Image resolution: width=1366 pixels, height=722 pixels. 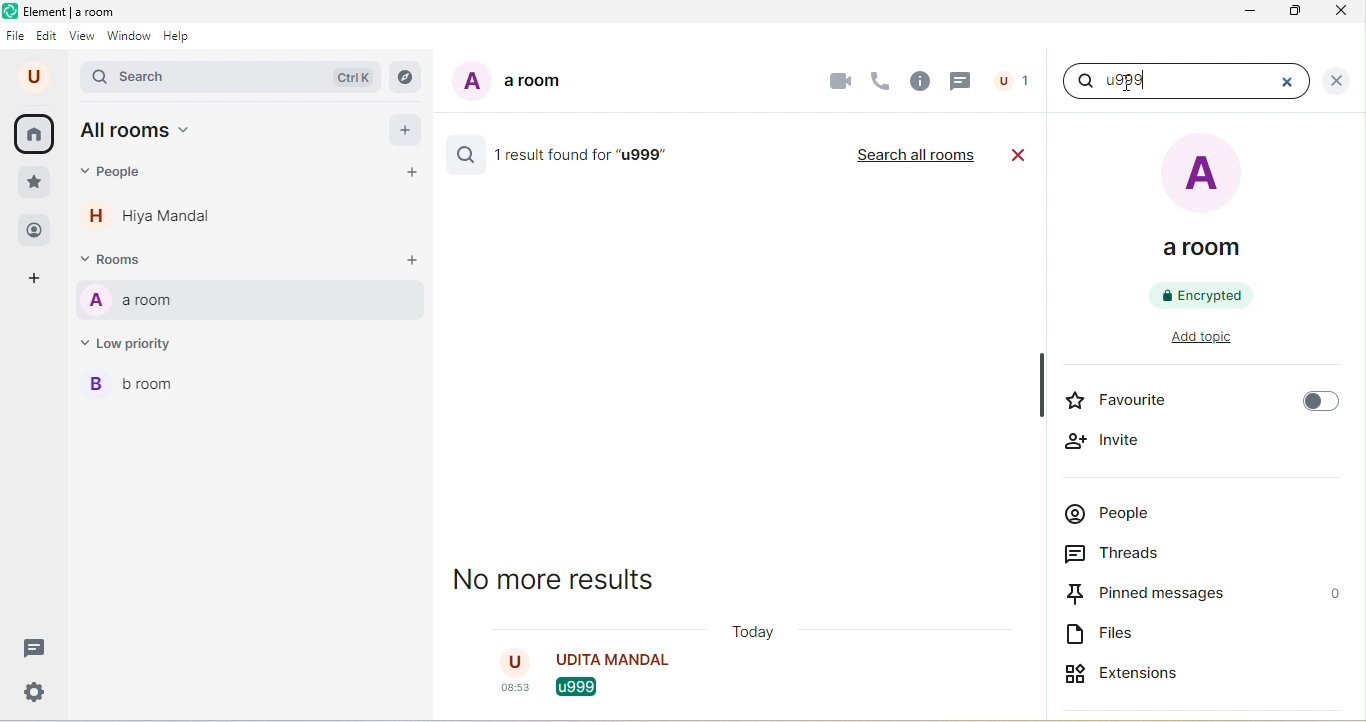 I want to click on help, so click(x=182, y=39).